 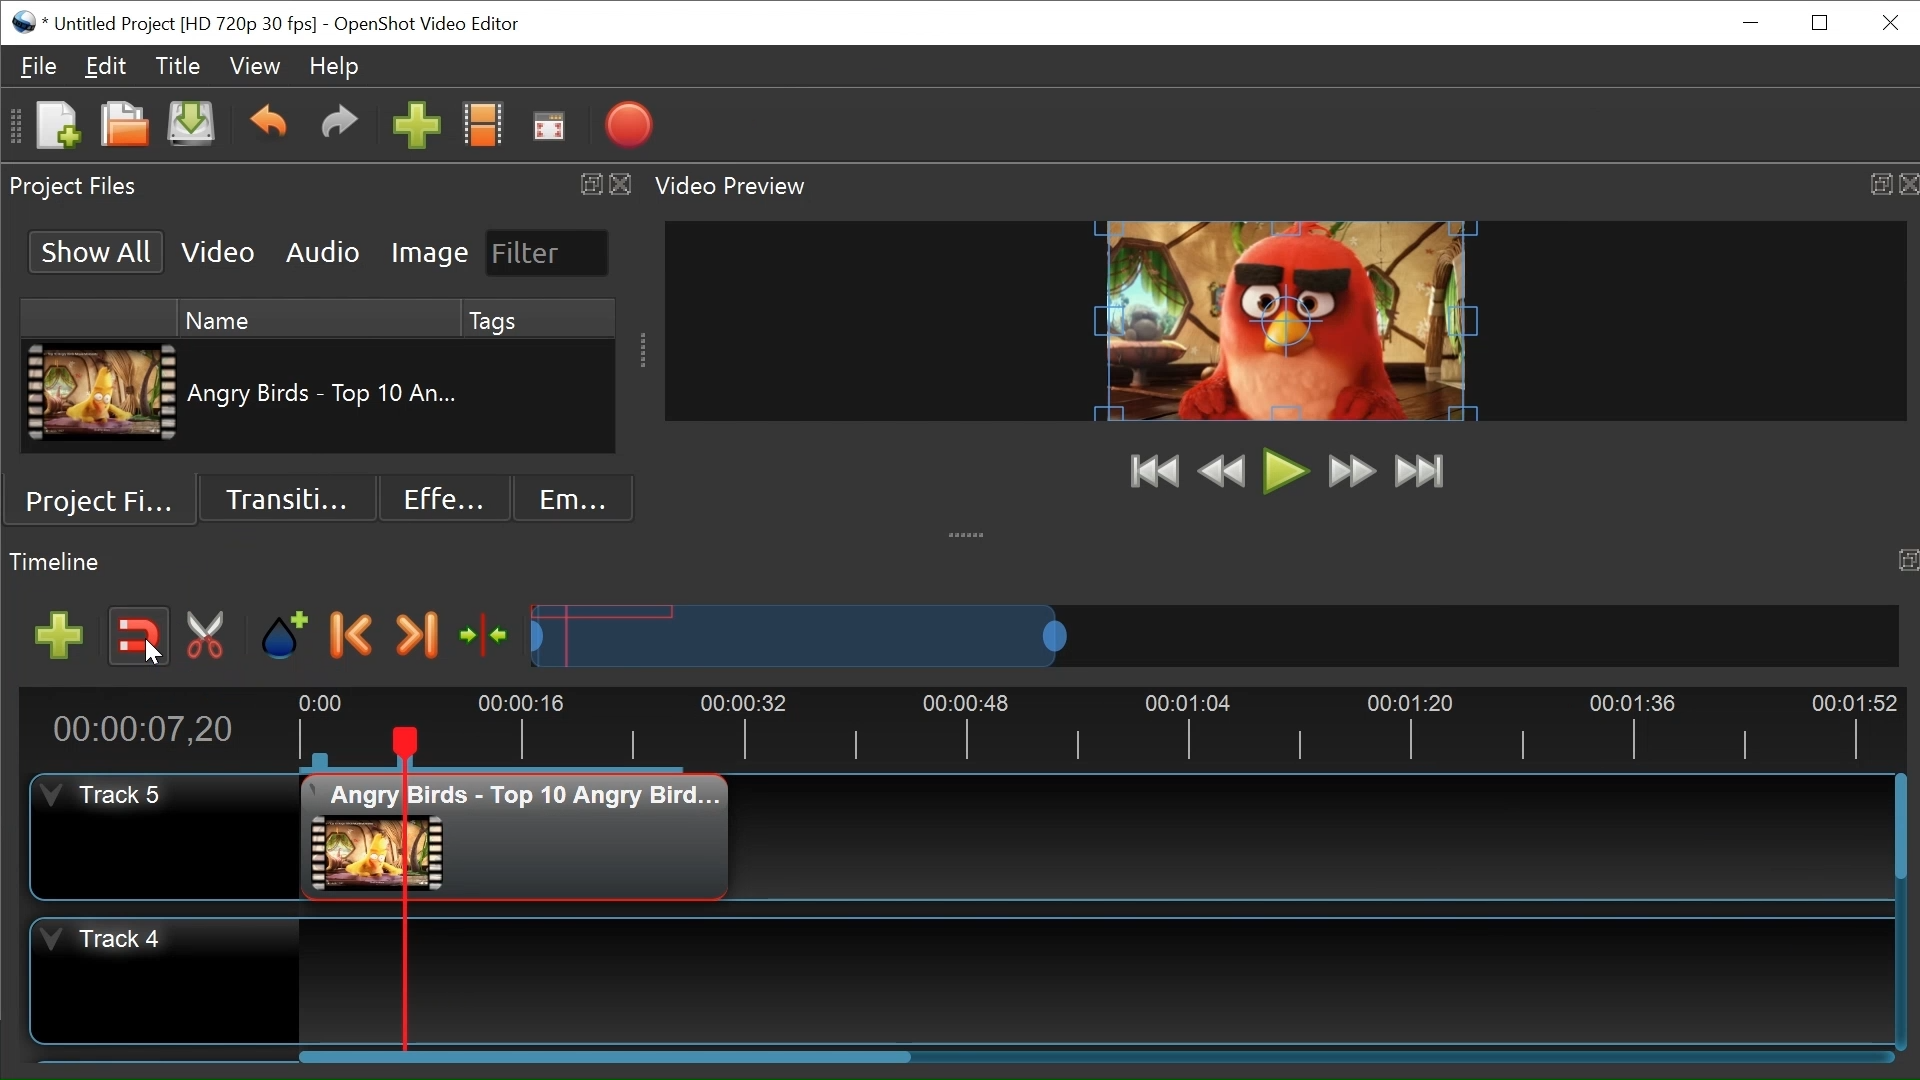 What do you see at coordinates (185, 25) in the screenshot?
I see `File name` at bounding box center [185, 25].